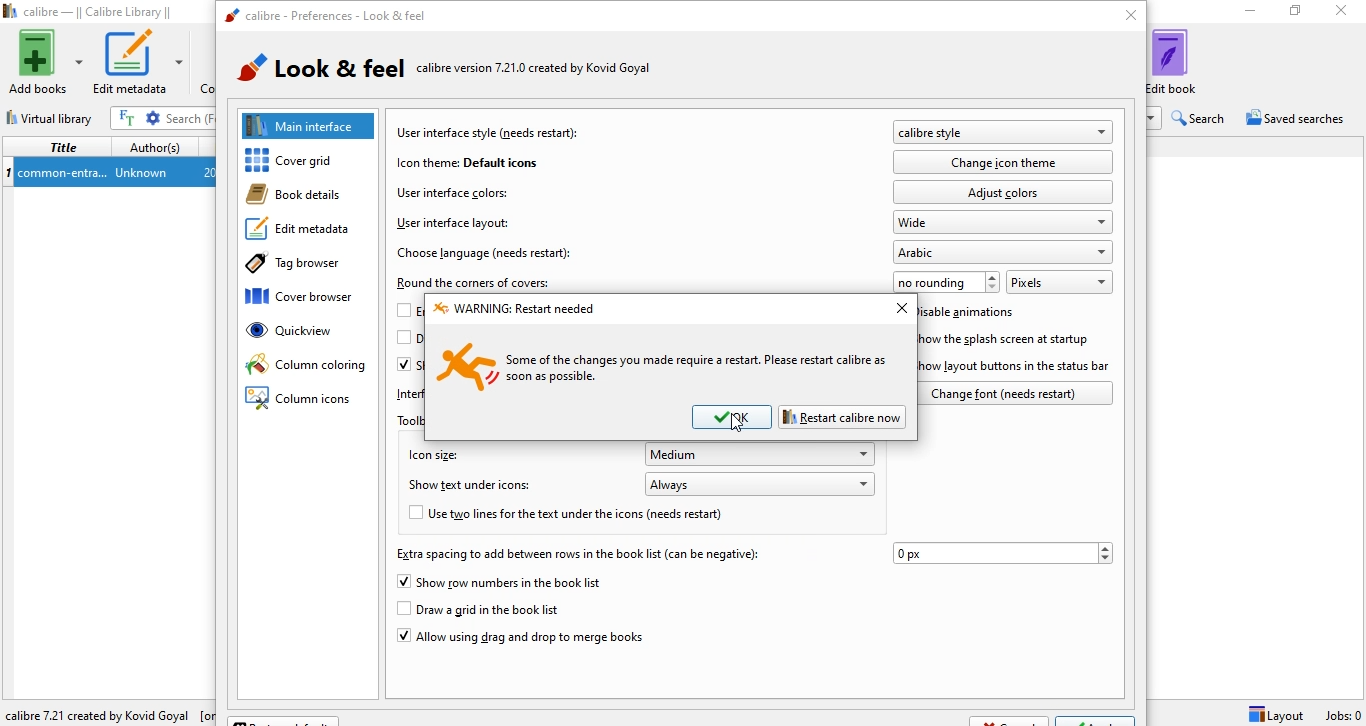 This screenshot has height=726, width=1366. I want to click on choose language (needs restart), so click(486, 252).